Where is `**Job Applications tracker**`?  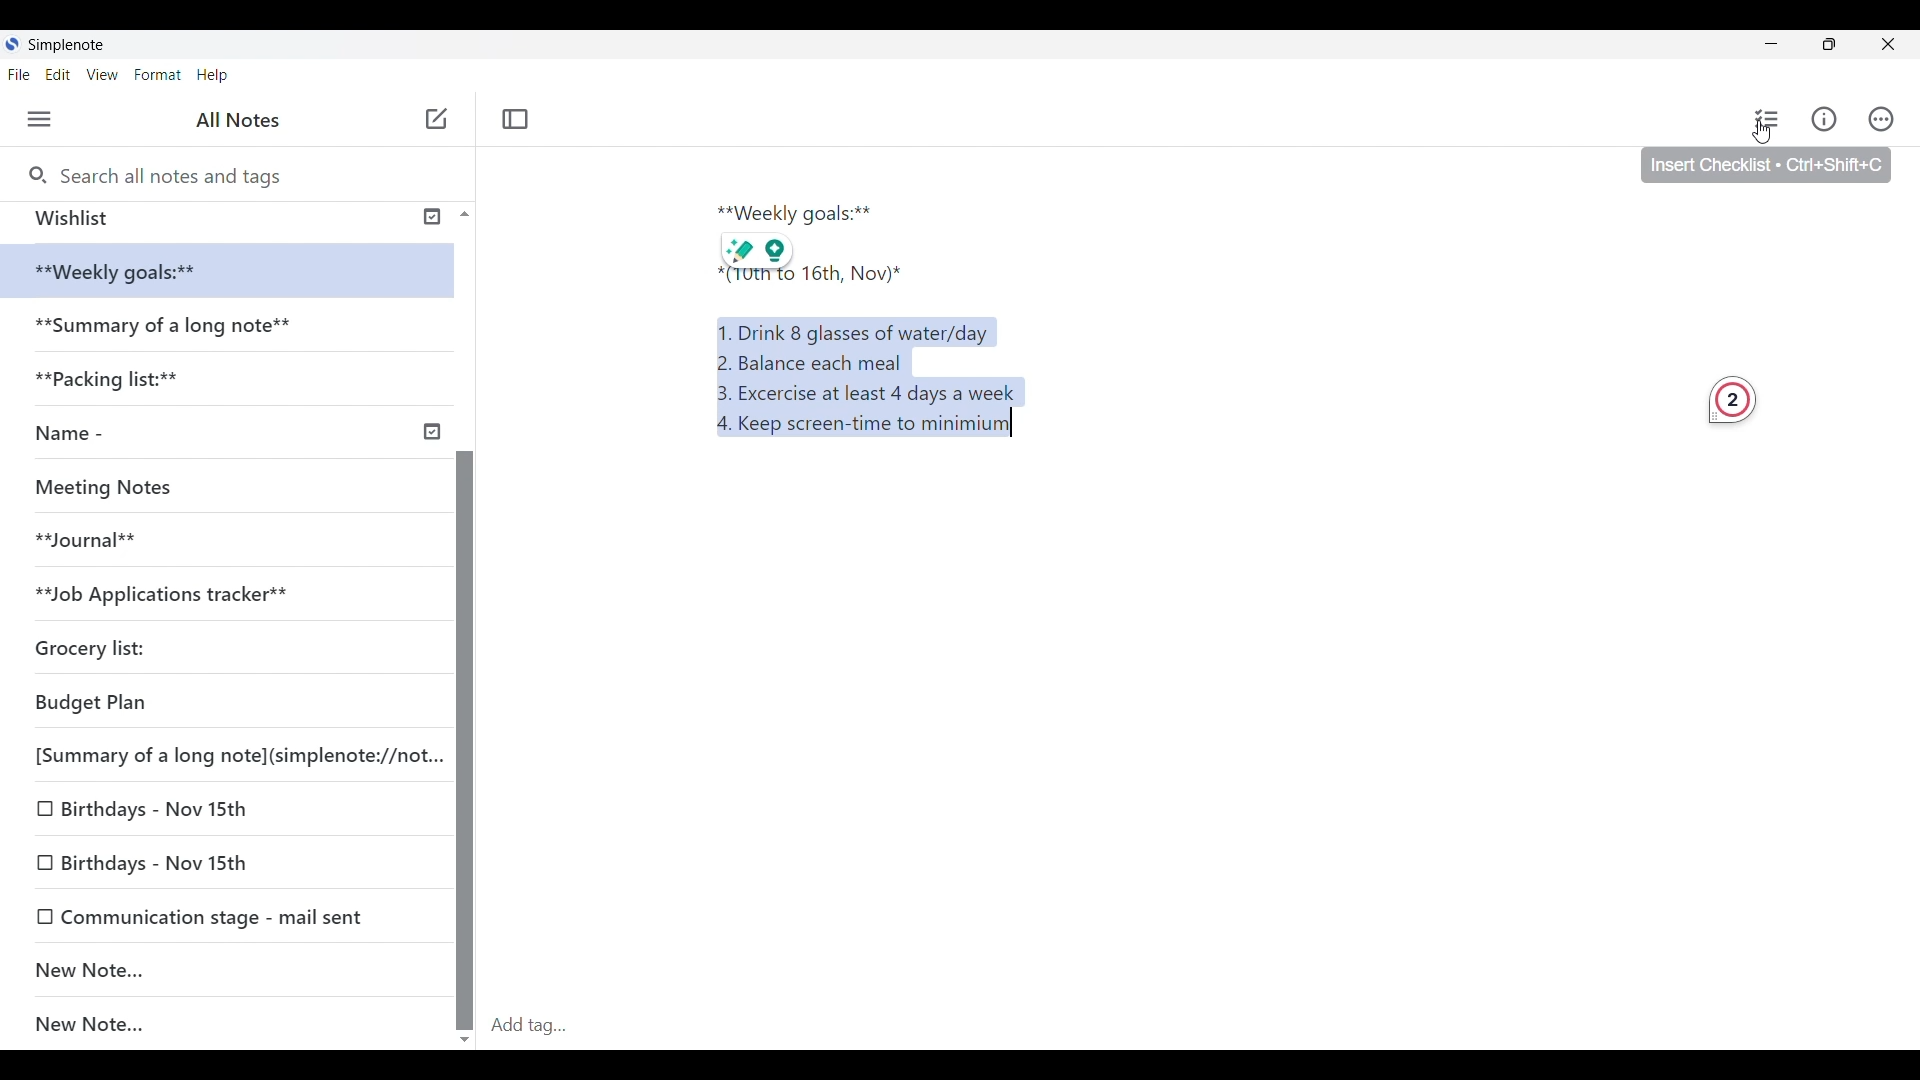
**Job Applications tracker** is located at coordinates (181, 593).